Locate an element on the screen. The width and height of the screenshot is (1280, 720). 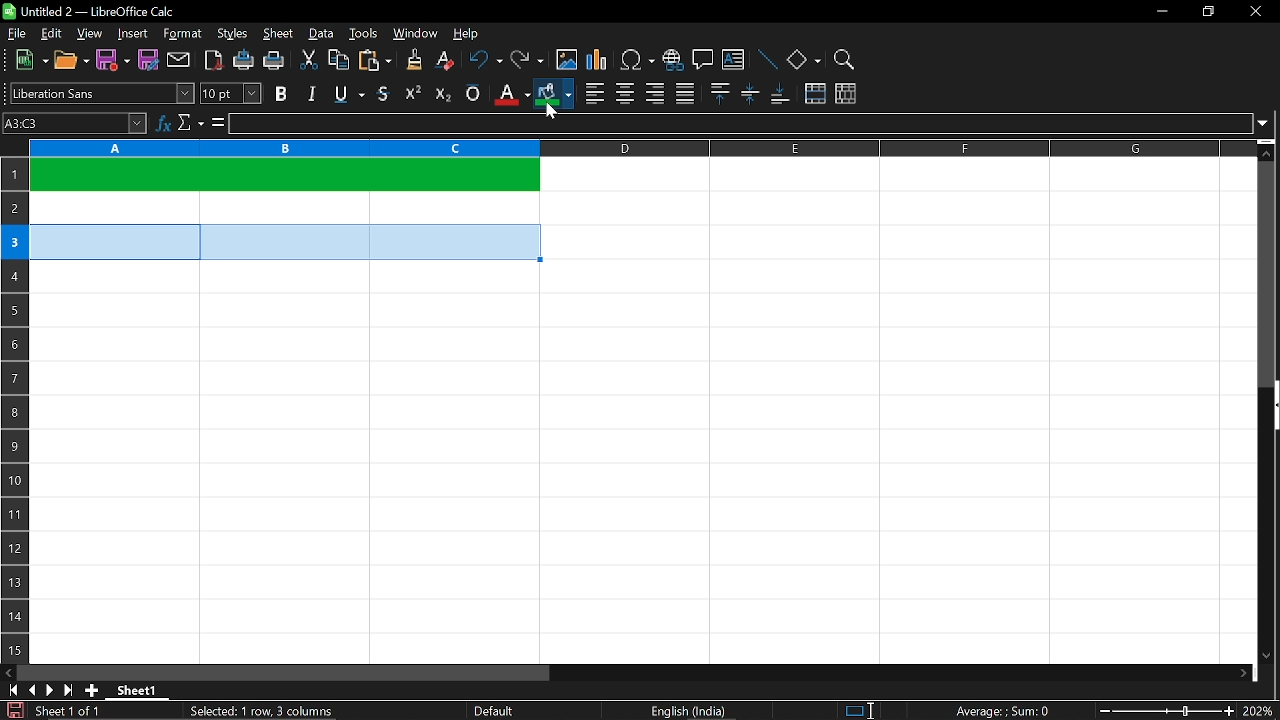
Sheet 1 of 1 is located at coordinates (68, 711).